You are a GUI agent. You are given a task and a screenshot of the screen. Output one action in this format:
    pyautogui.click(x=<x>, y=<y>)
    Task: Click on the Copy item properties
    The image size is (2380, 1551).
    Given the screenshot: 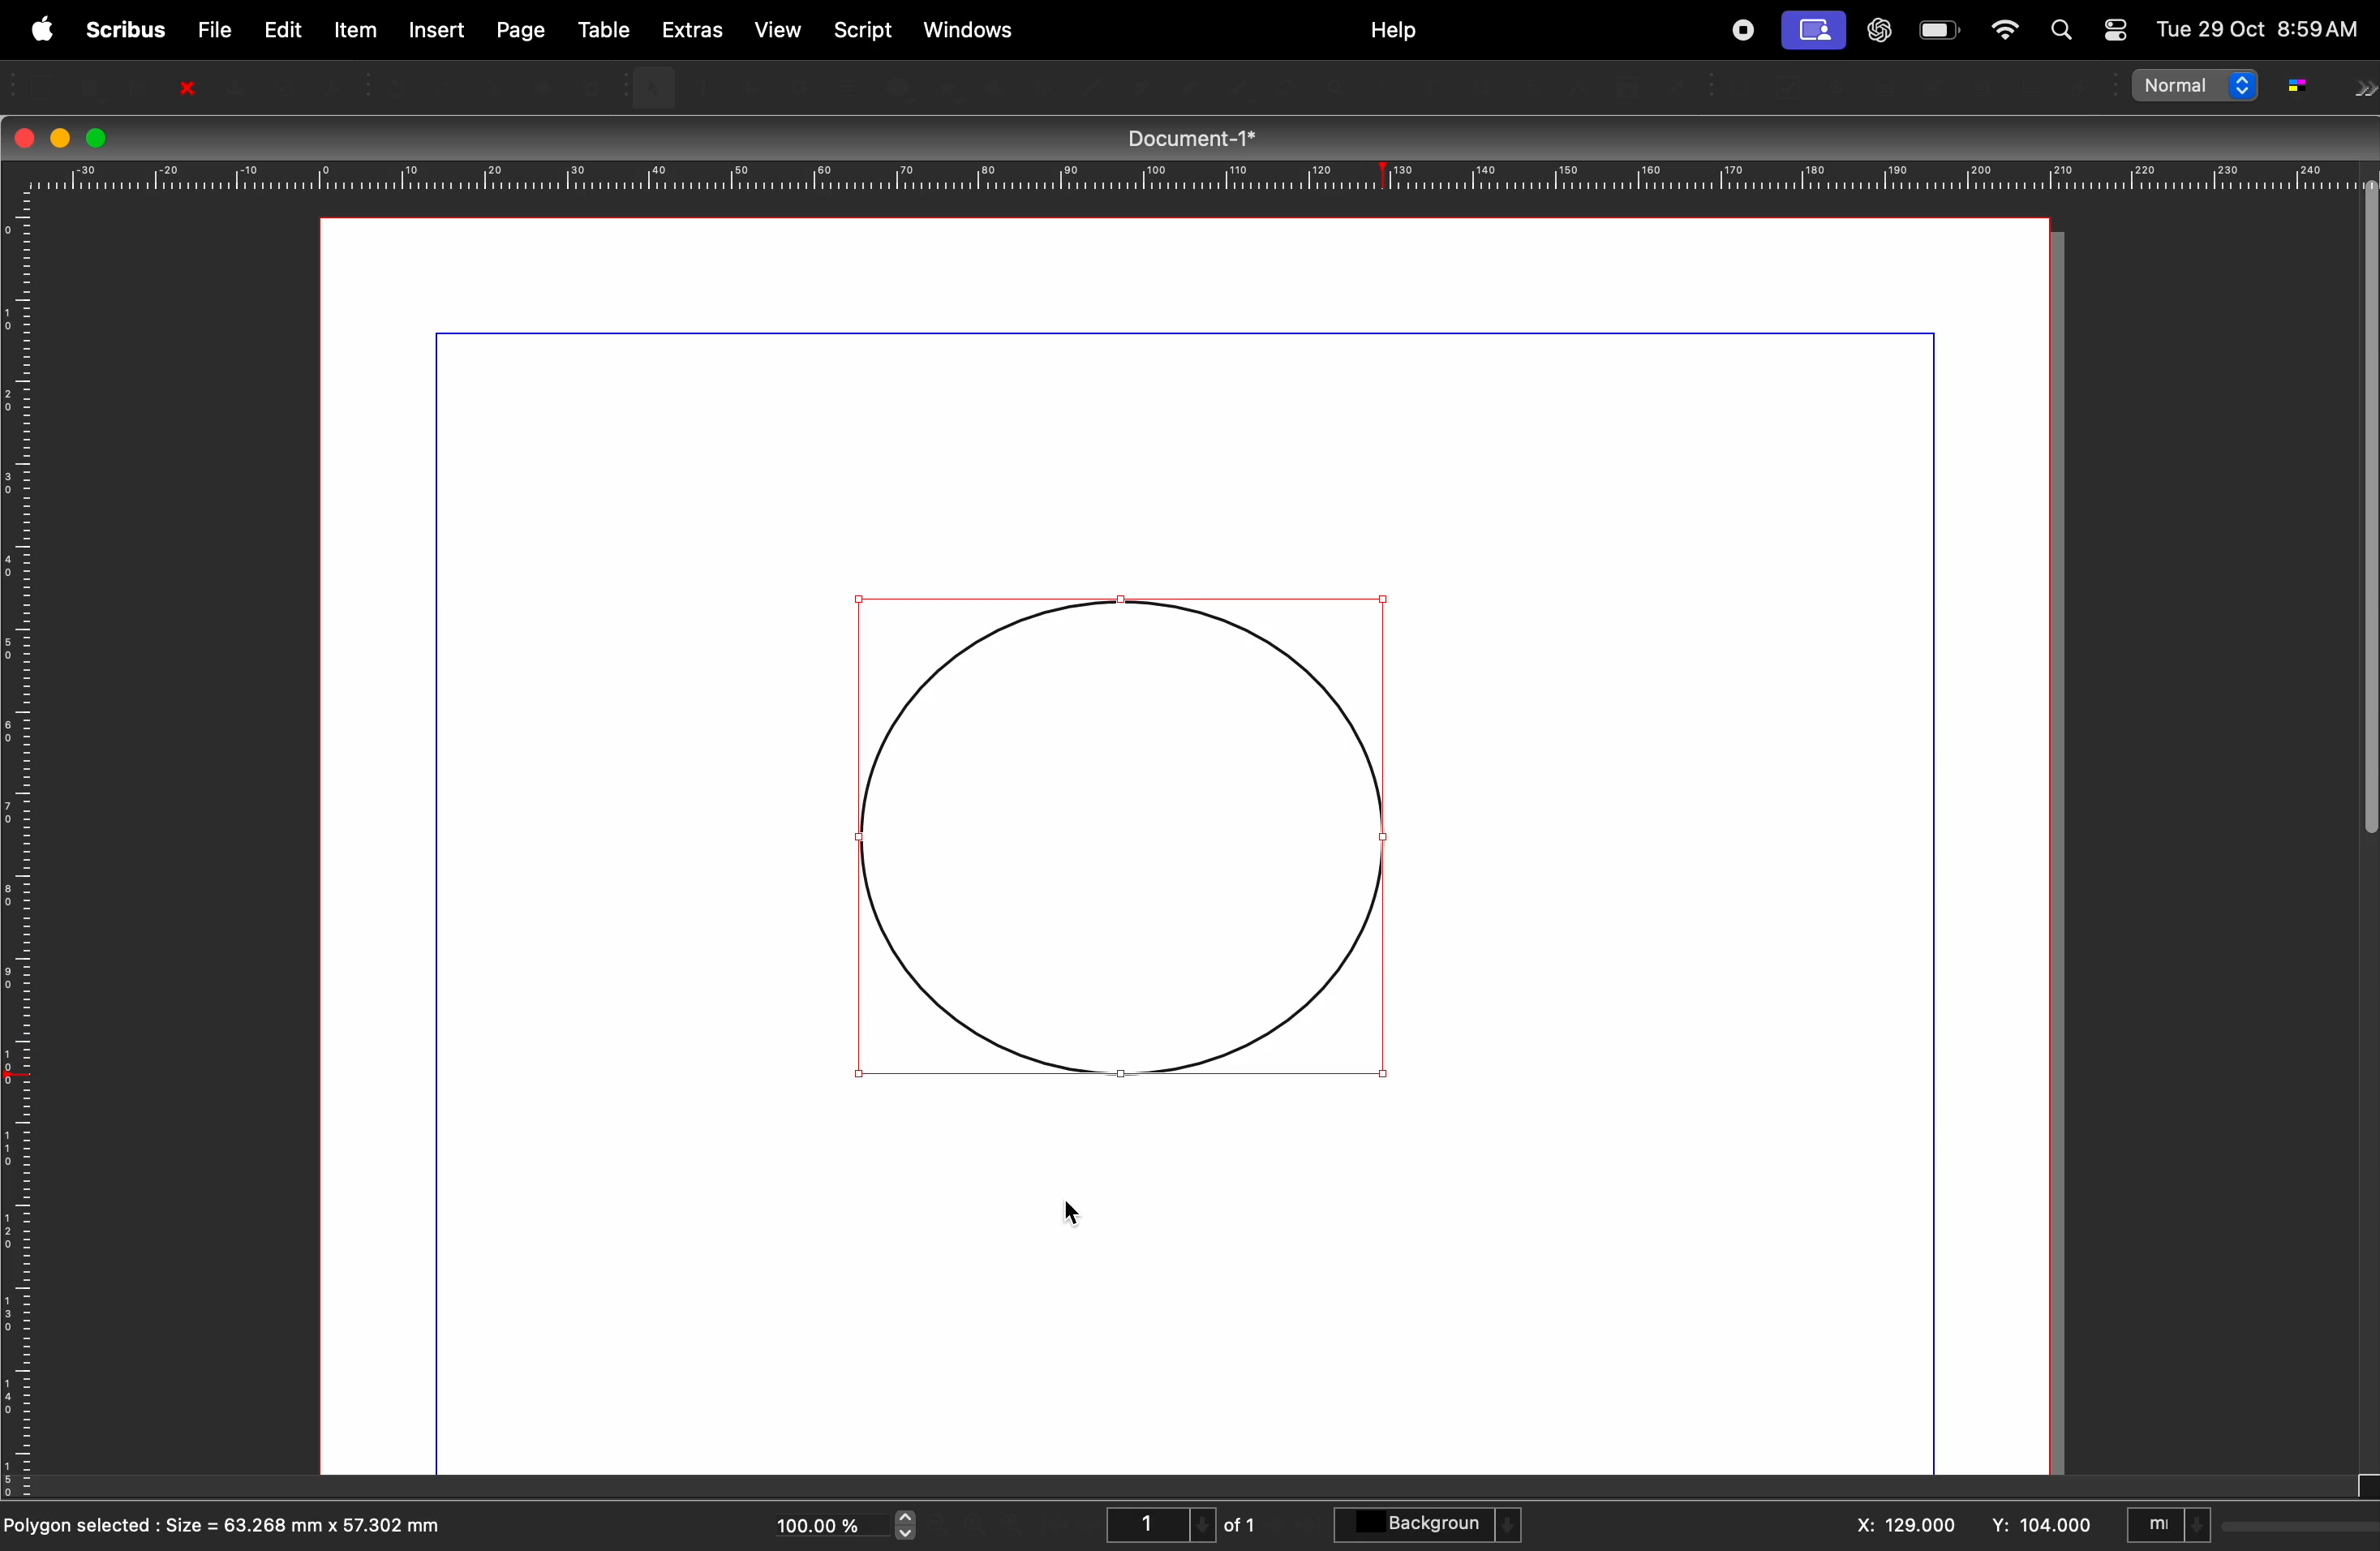 What is the action you would take?
    pyautogui.click(x=1627, y=87)
    